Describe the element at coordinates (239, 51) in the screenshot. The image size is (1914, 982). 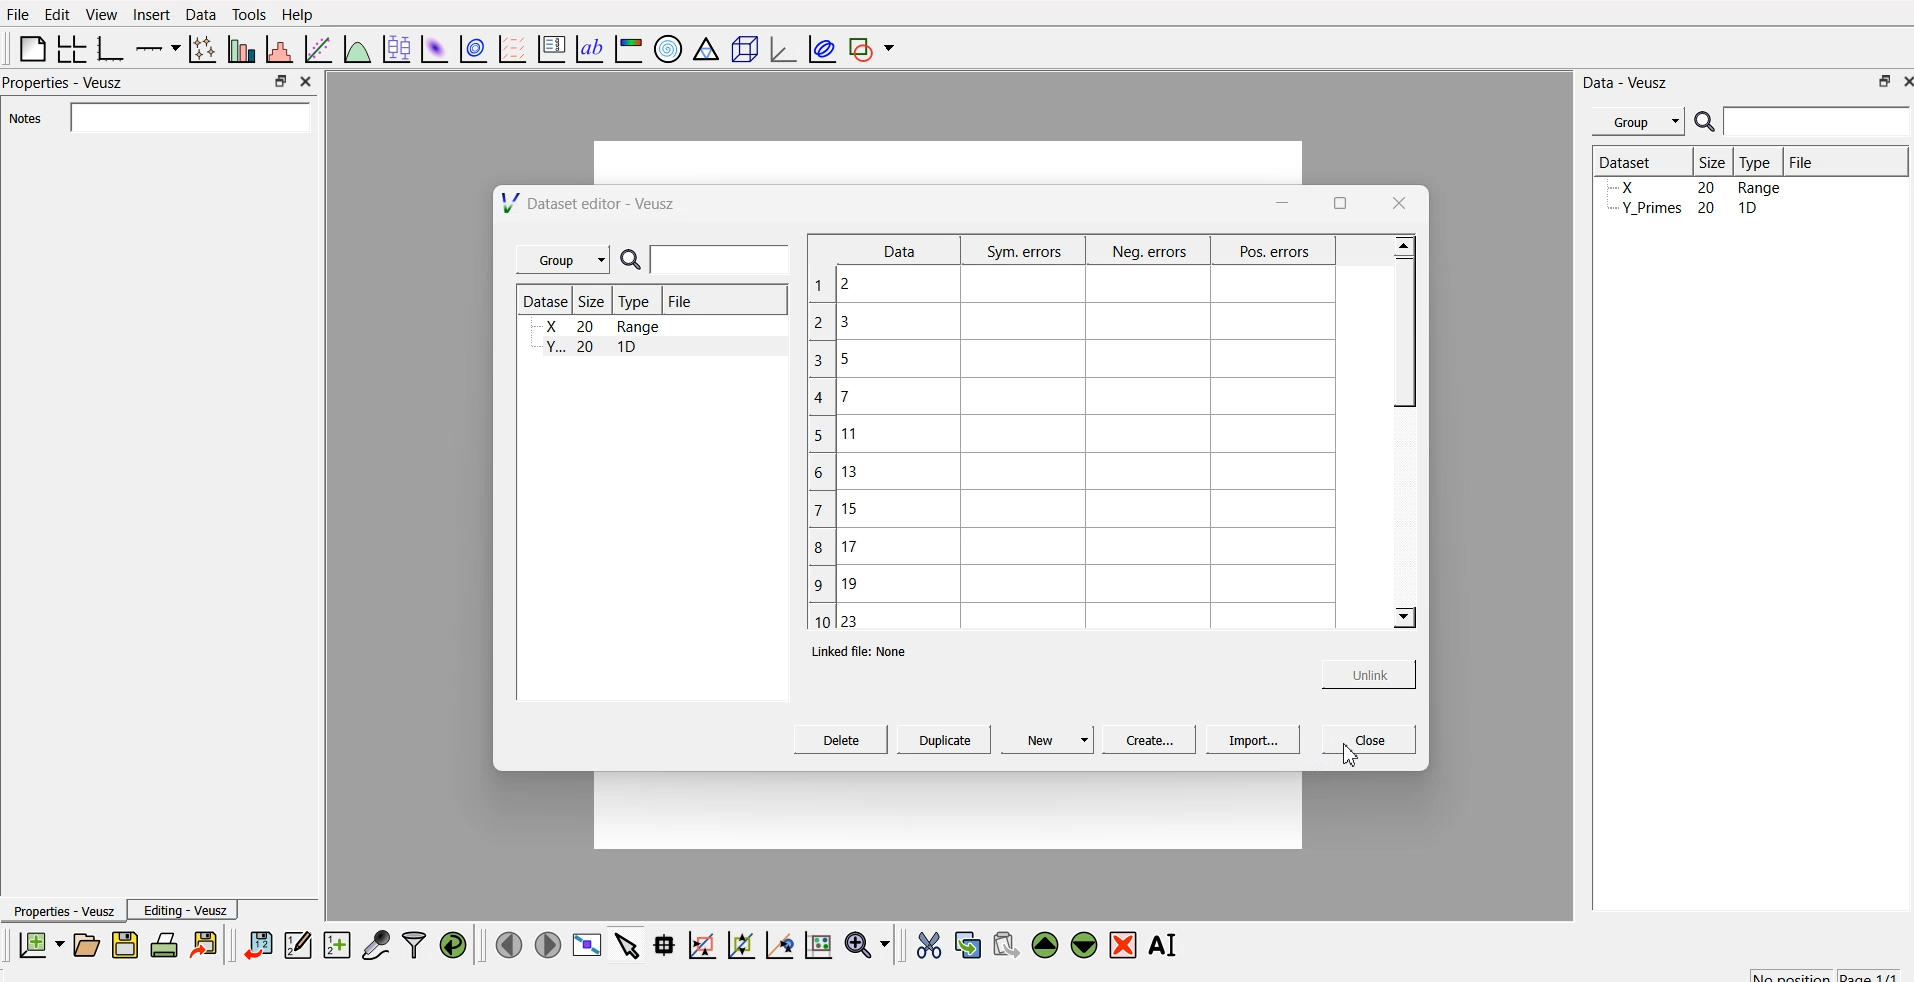
I see `plot bar chart` at that location.